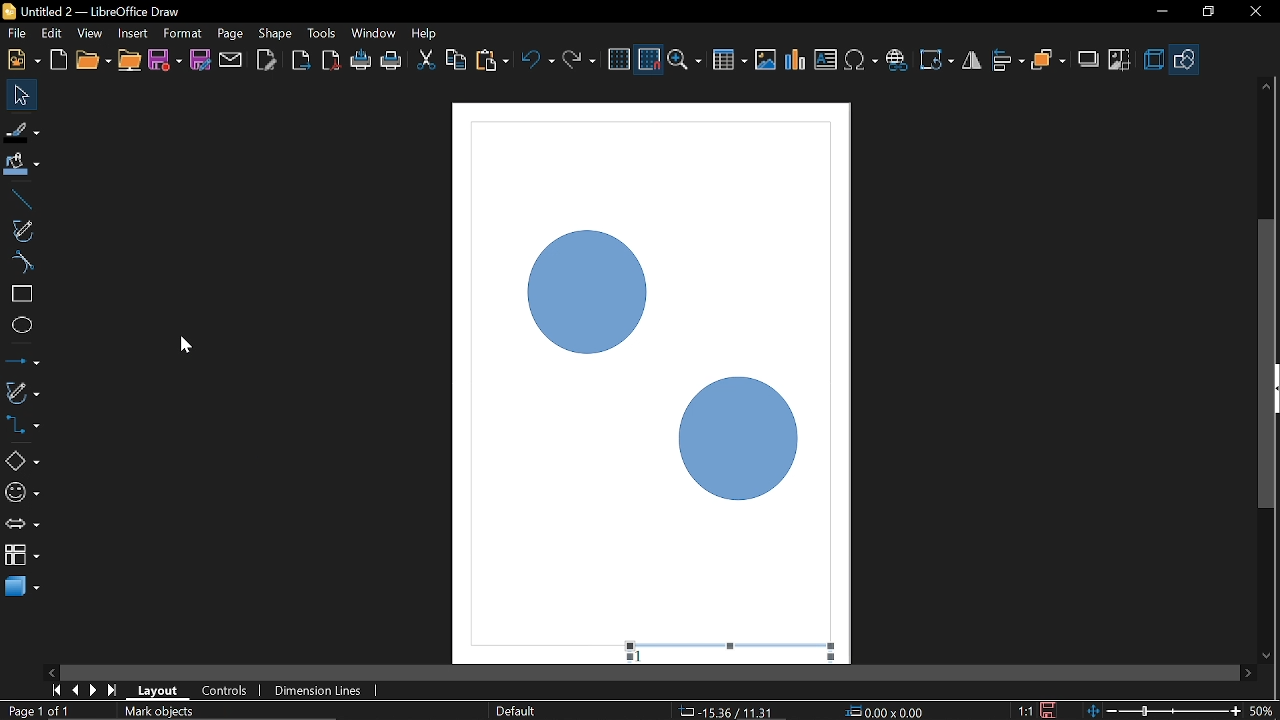 The height and width of the screenshot is (720, 1280). What do you see at coordinates (332, 62) in the screenshot?
I see `Export directly as pdf` at bounding box center [332, 62].